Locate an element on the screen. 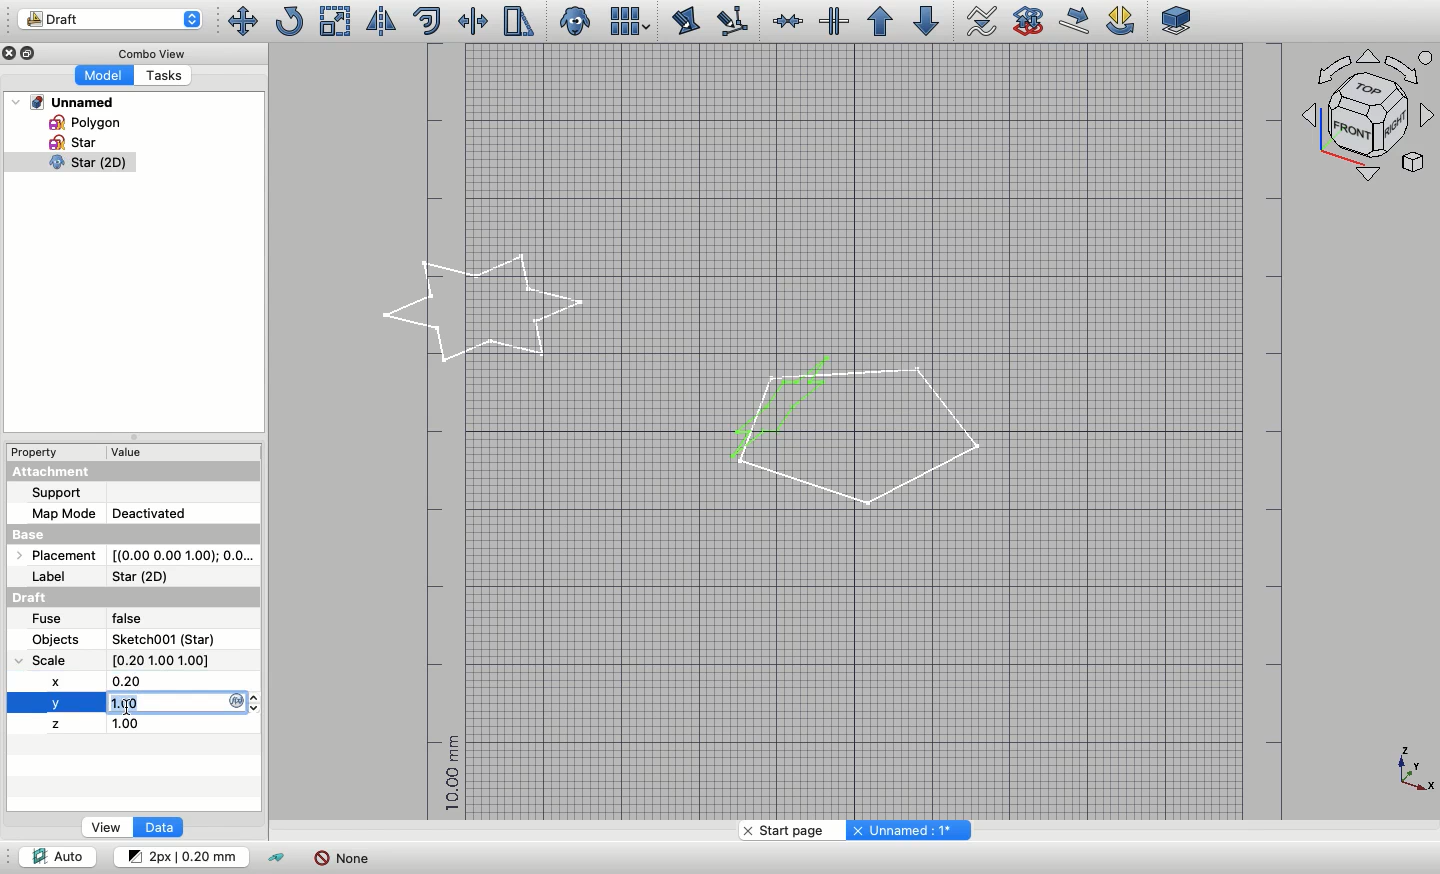  Star is located at coordinates (75, 142).